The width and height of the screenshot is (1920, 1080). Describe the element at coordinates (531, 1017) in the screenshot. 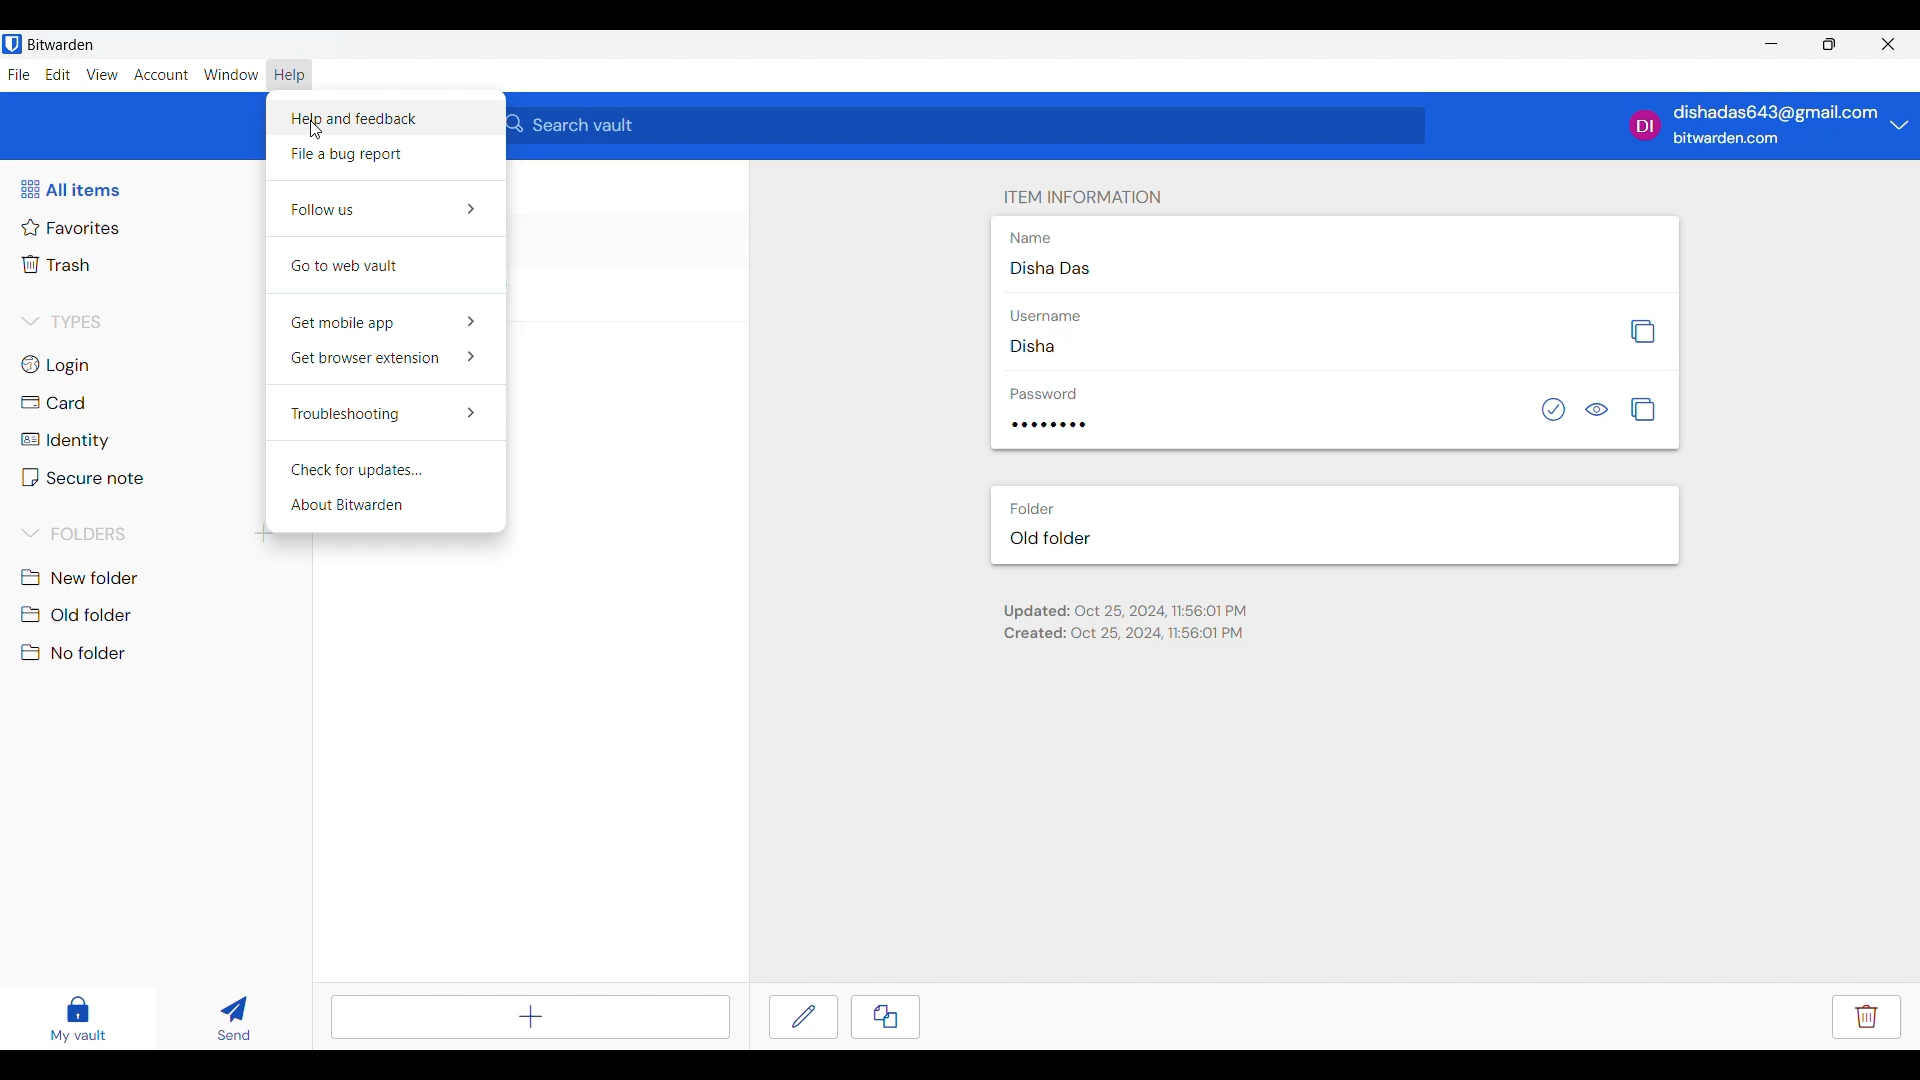

I see `Add item` at that location.